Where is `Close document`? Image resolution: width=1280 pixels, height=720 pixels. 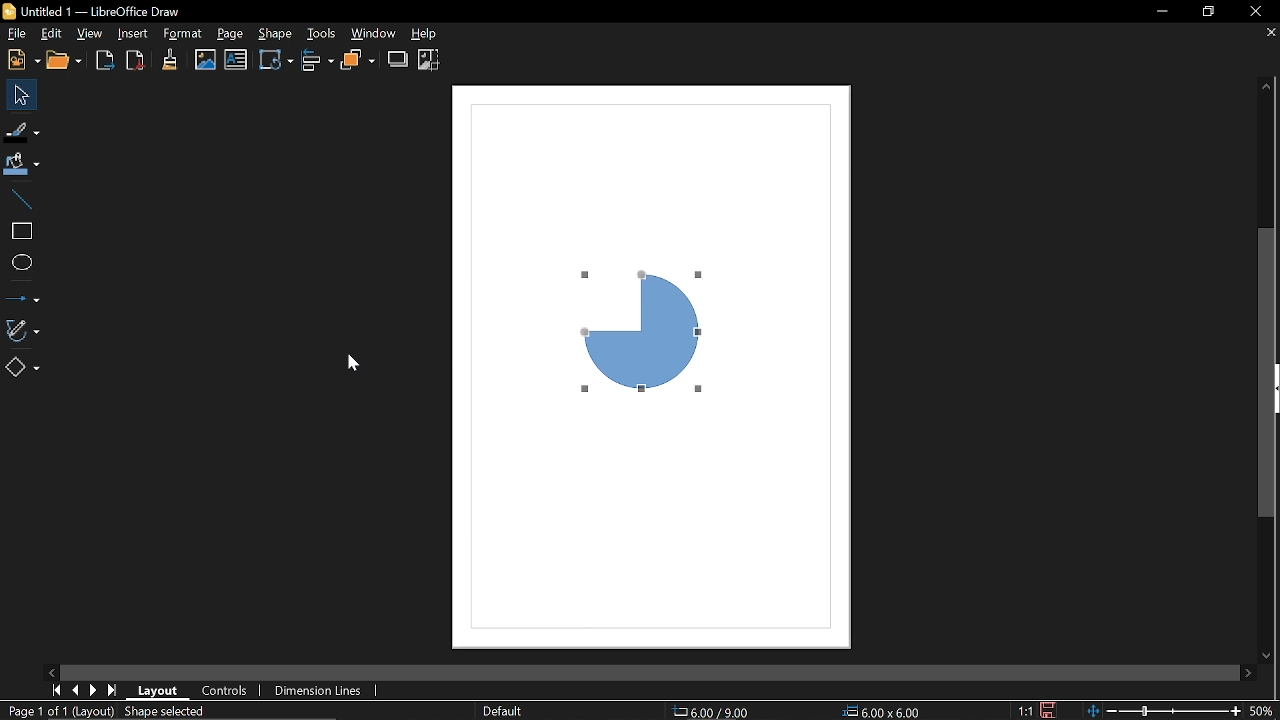 Close document is located at coordinates (1267, 36).